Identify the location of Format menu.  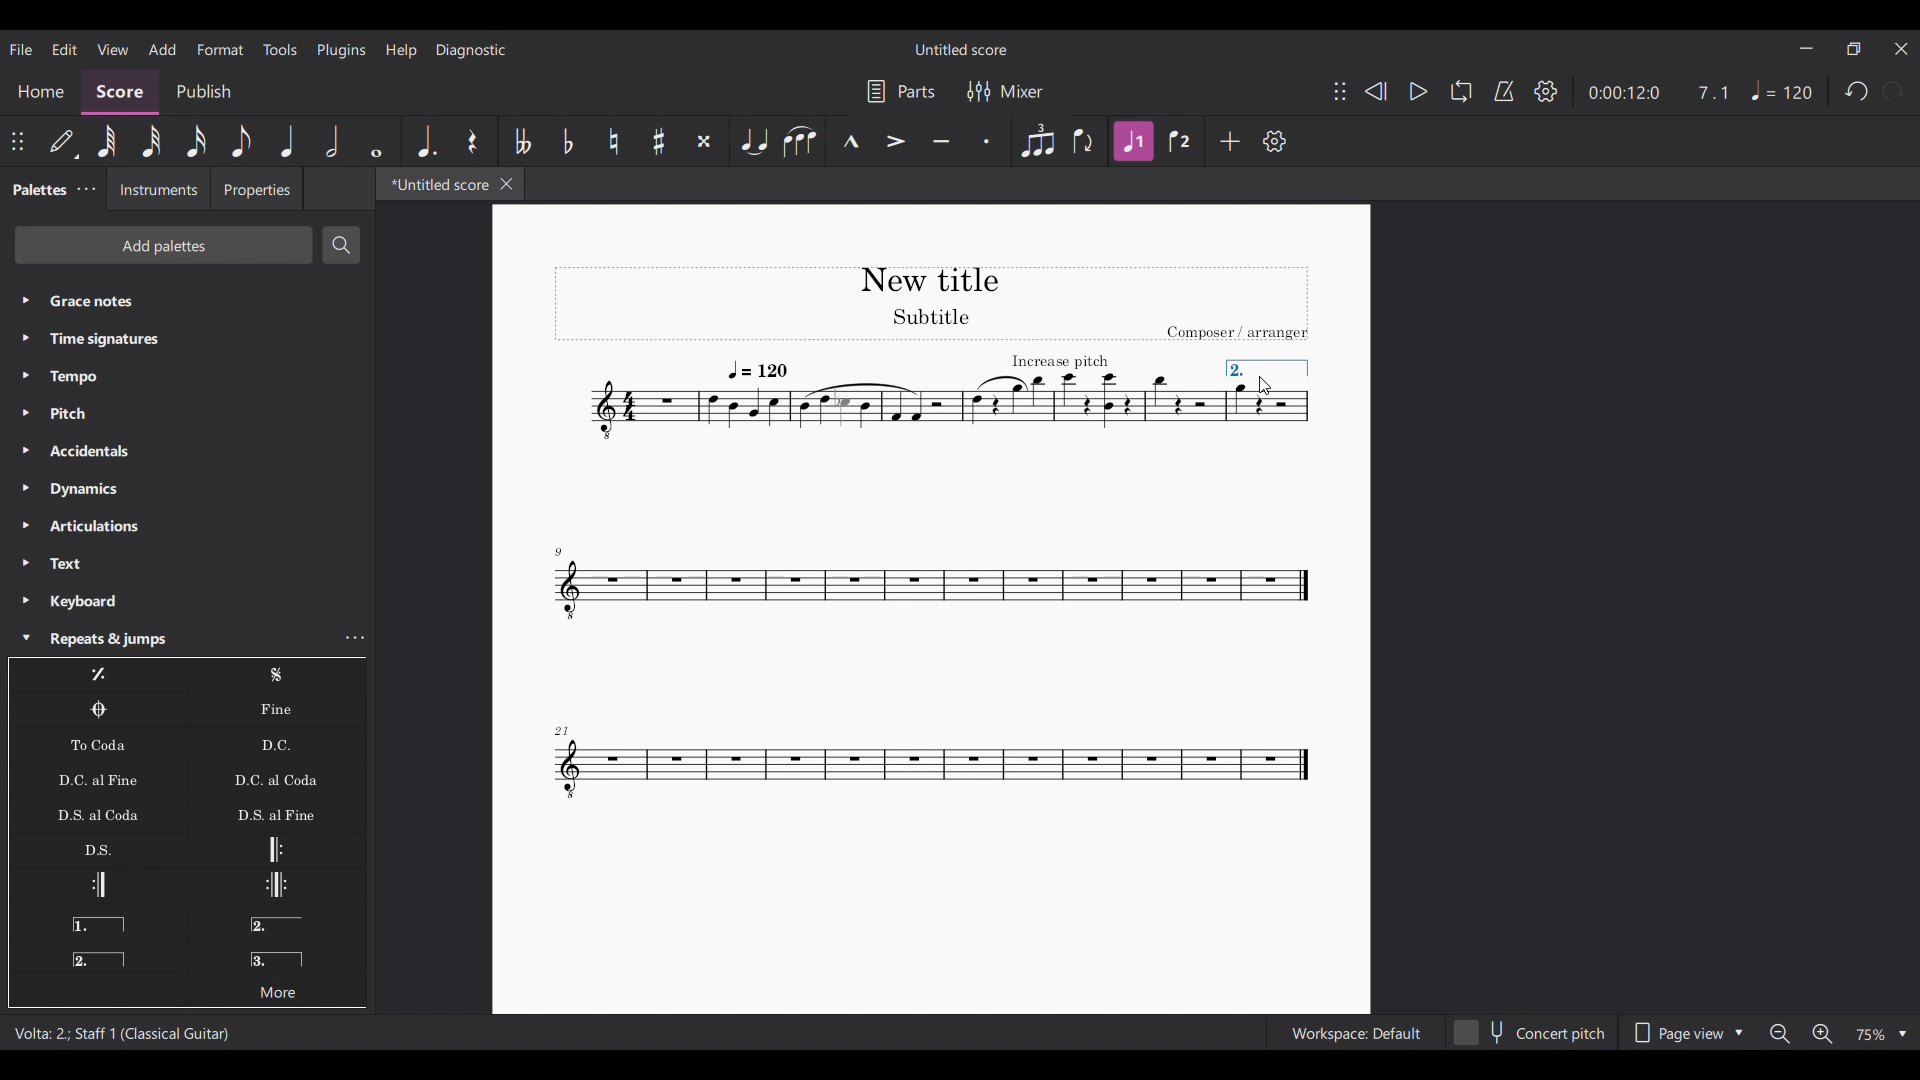
(220, 50).